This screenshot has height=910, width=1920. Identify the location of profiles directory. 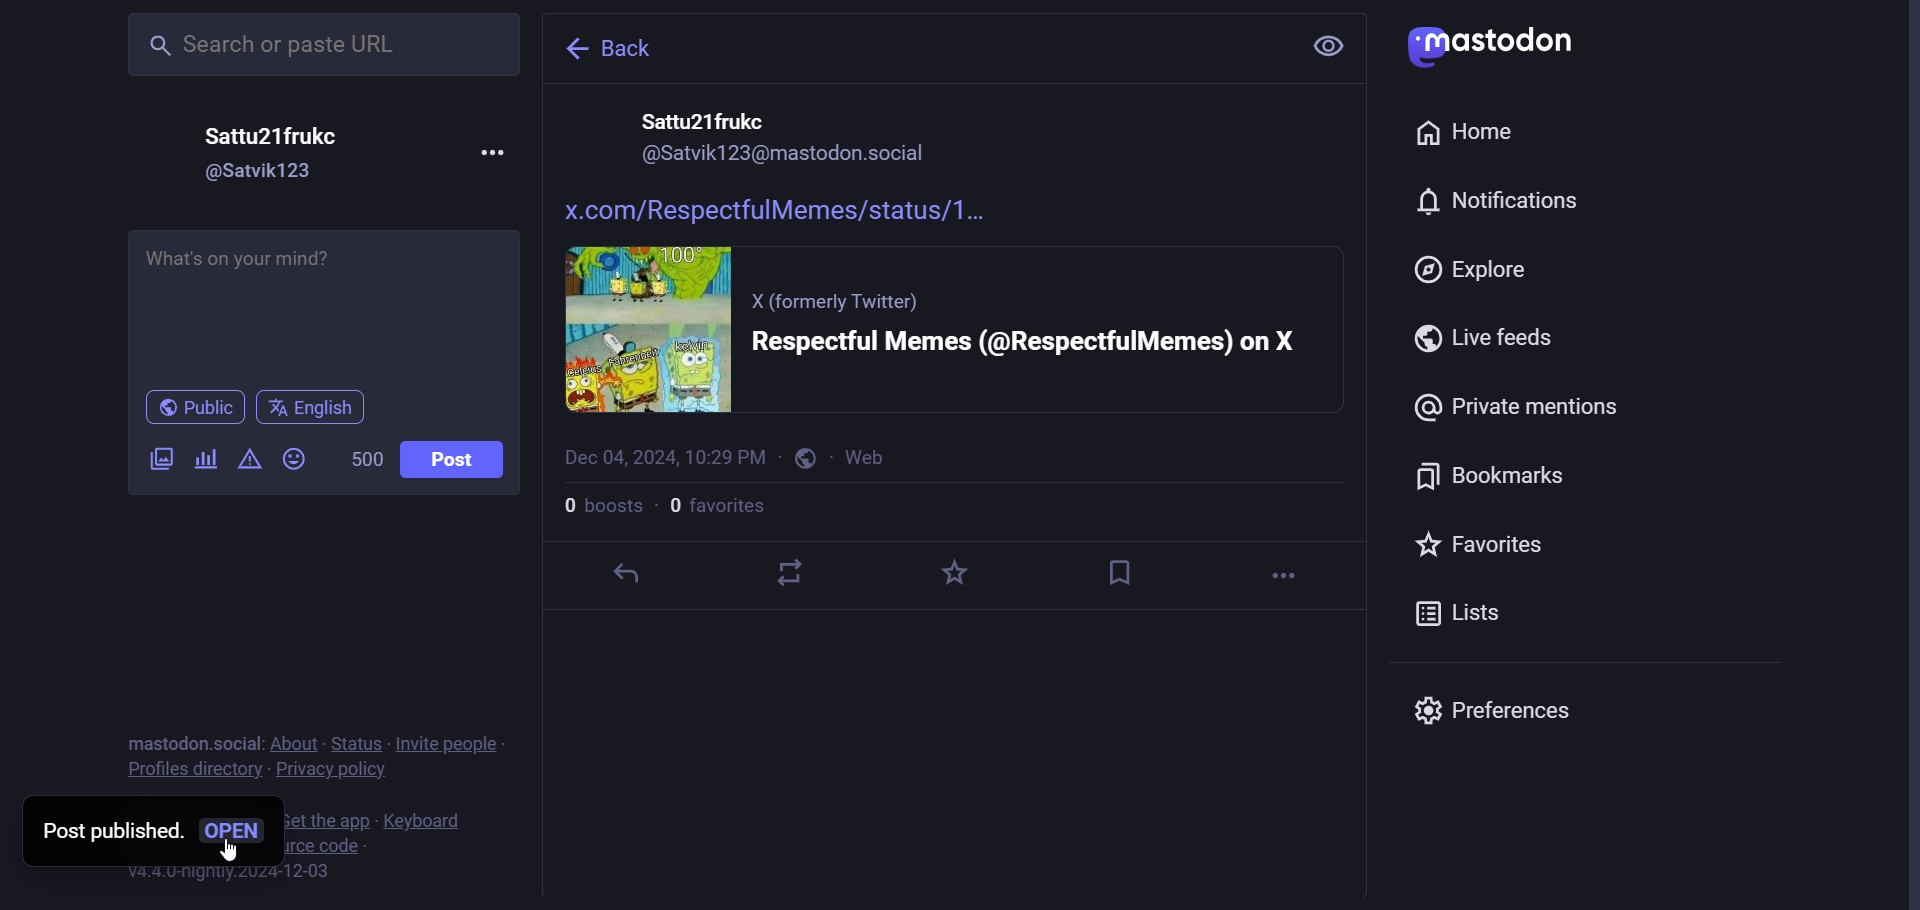
(191, 773).